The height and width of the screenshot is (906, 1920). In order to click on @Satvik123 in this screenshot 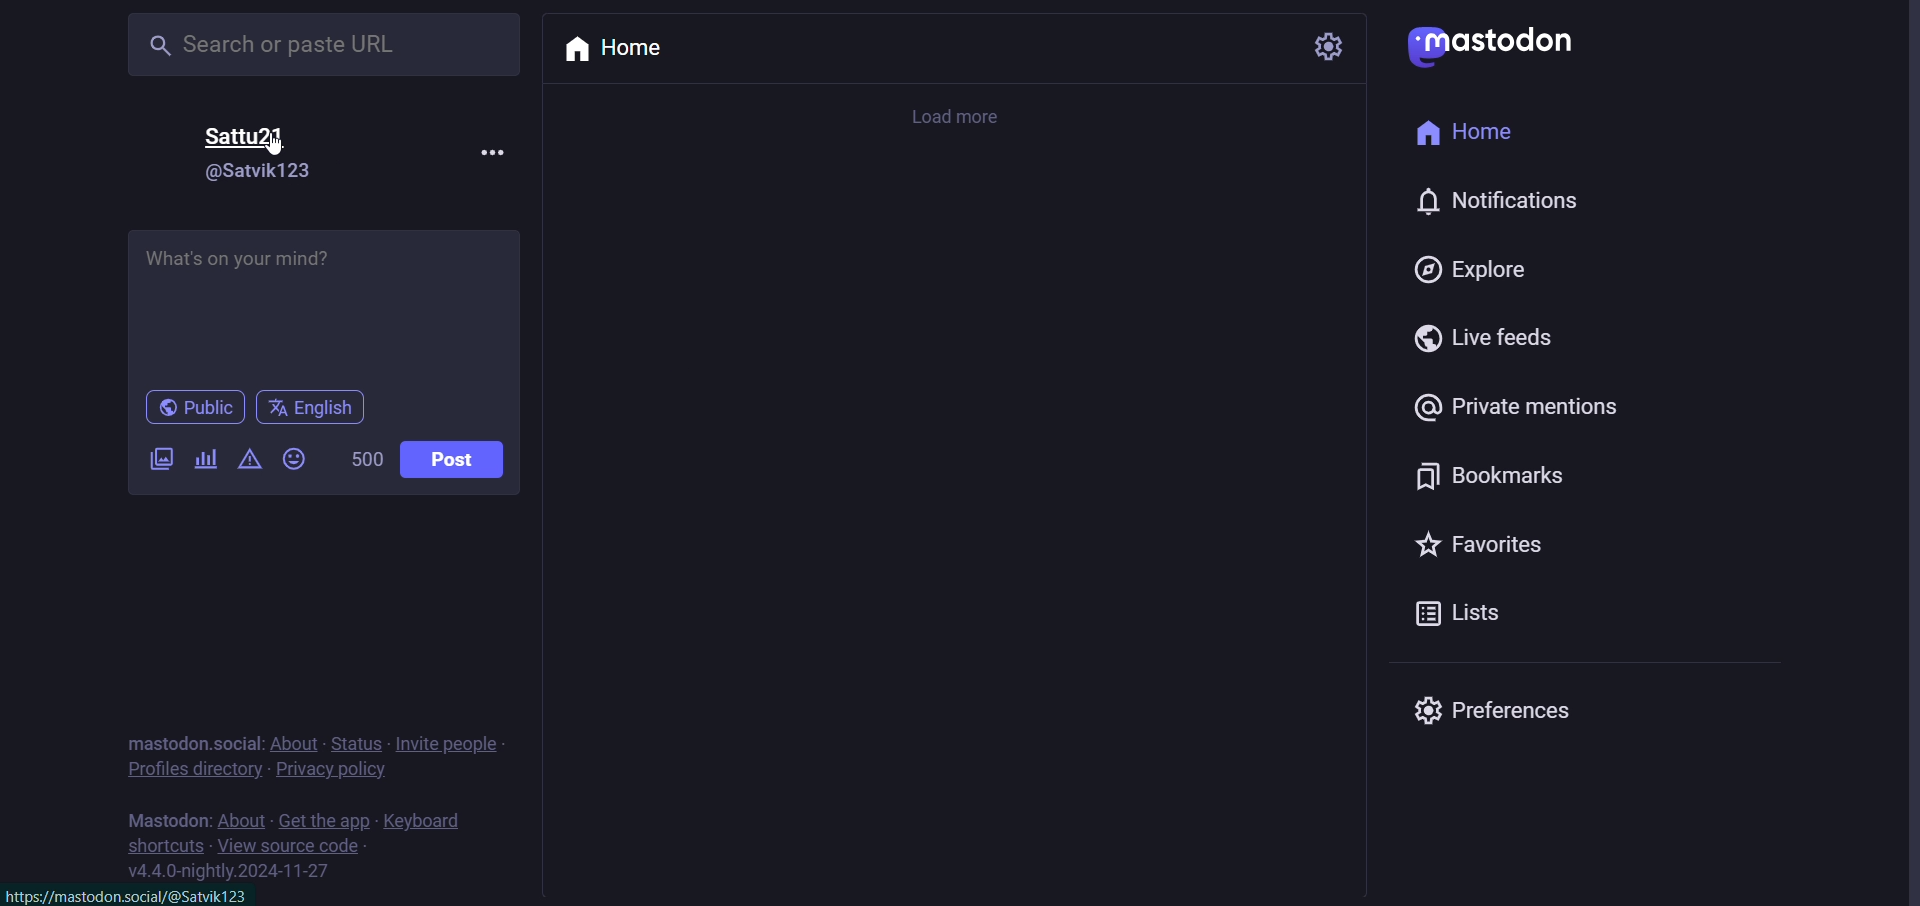, I will do `click(257, 171)`.